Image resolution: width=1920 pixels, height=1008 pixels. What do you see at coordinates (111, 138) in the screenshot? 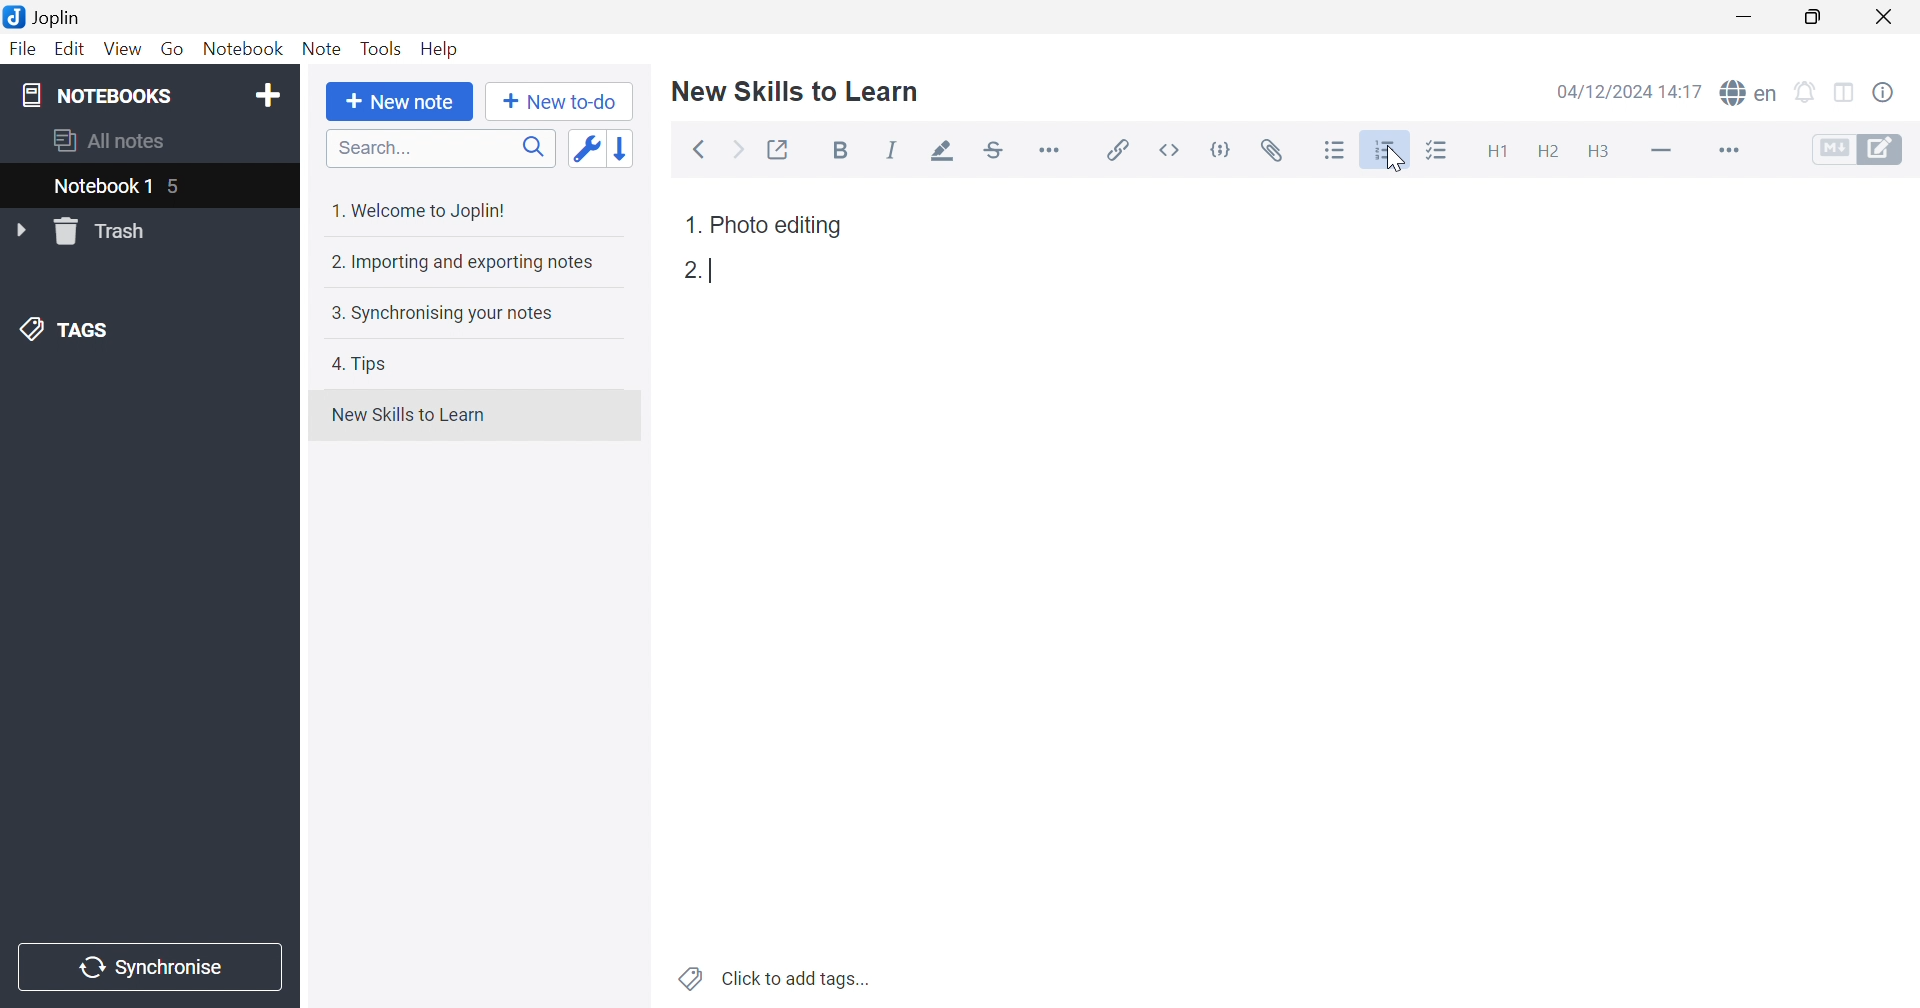
I see `All notes` at bounding box center [111, 138].